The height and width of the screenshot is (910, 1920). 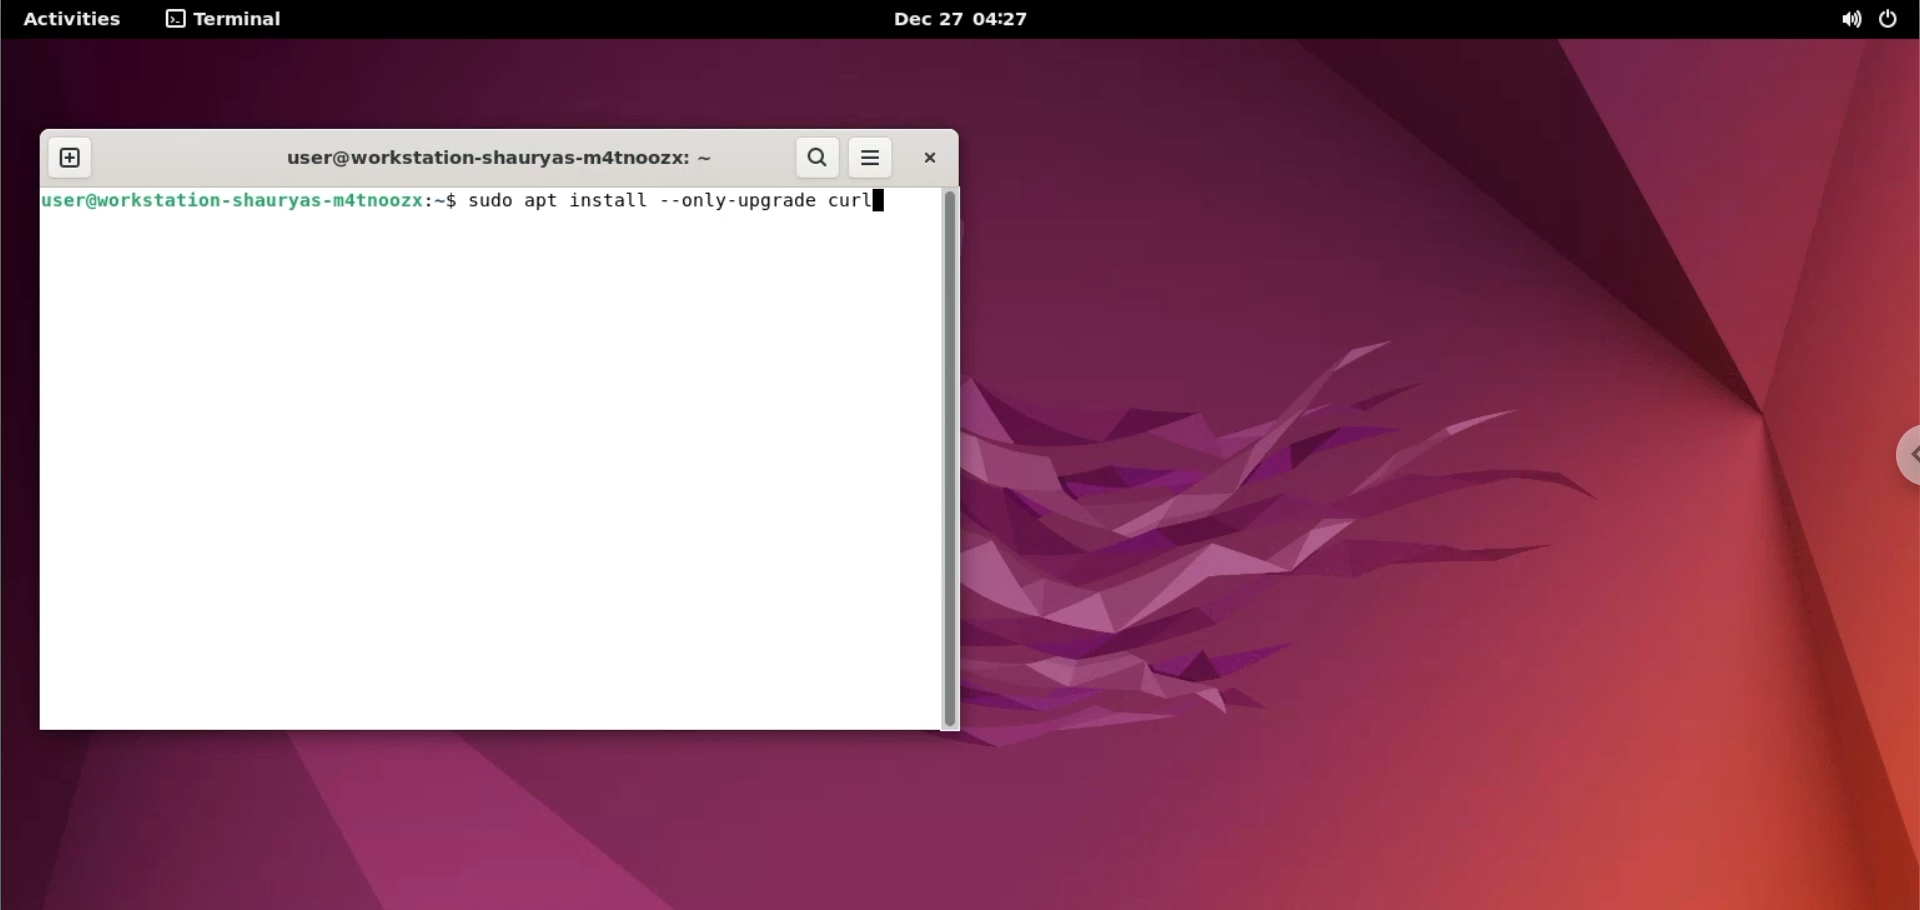 What do you see at coordinates (880, 200) in the screenshot?
I see `text indicator` at bounding box center [880, 200].